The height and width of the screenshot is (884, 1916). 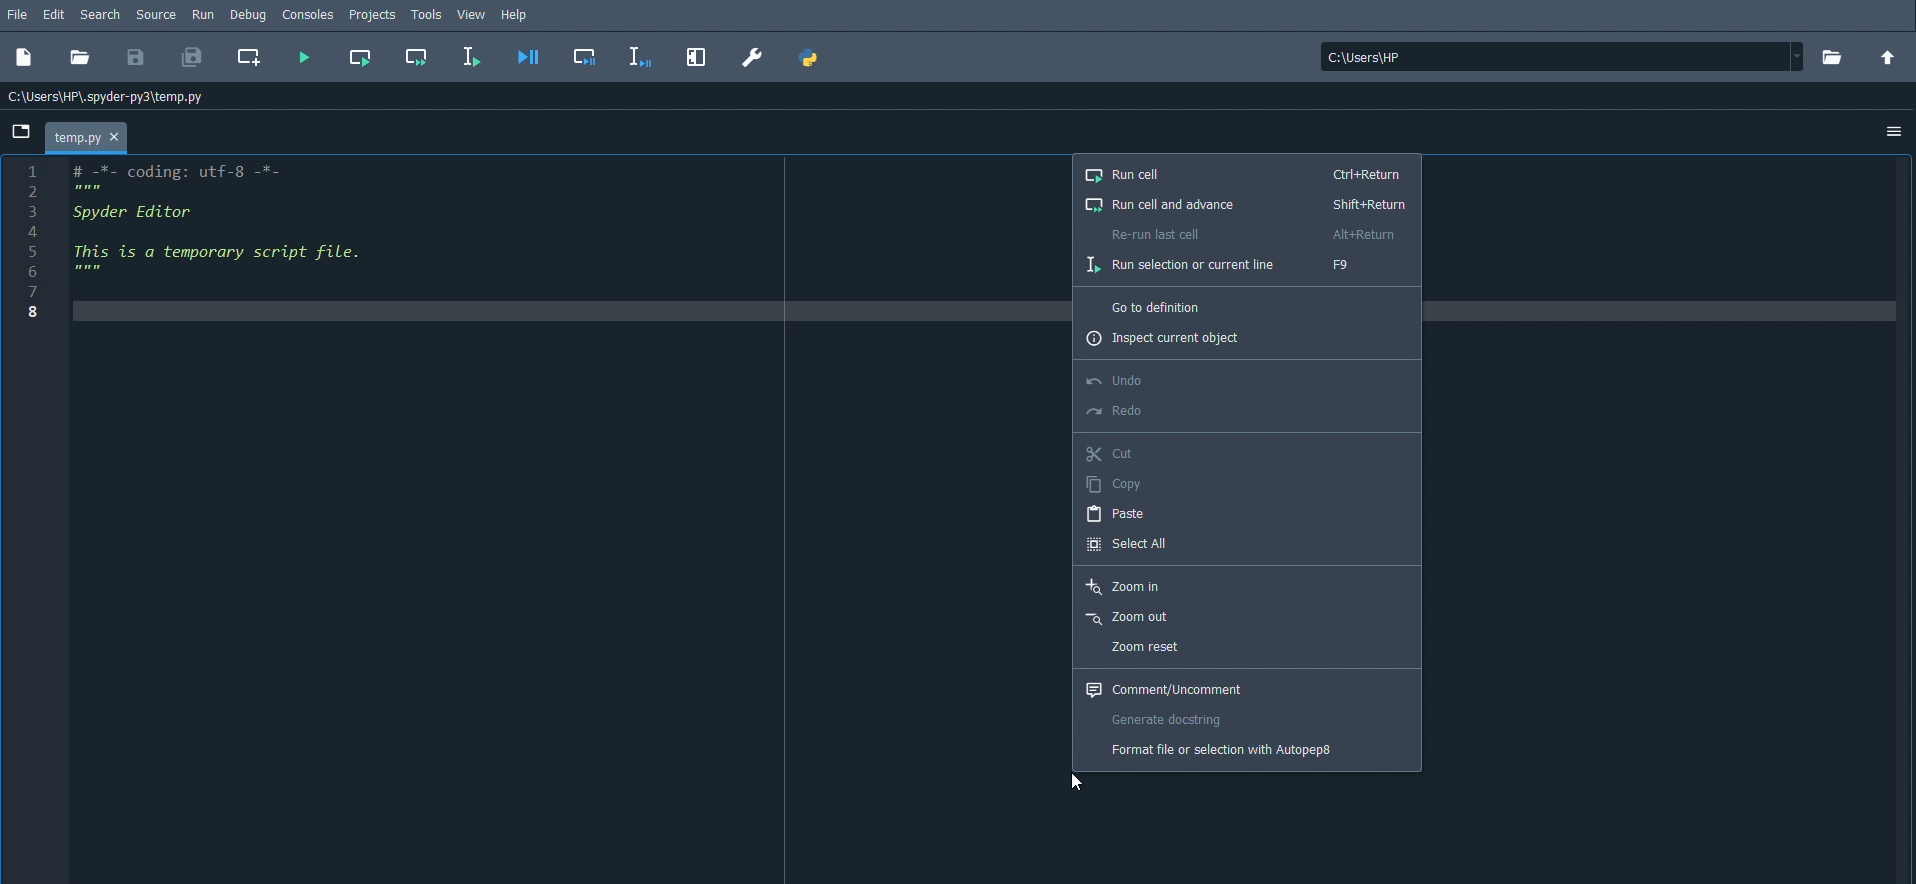 What do you see at coordinates (373, 14) in the screenshot?
I see `Projects` at bounding box center [373, 14].